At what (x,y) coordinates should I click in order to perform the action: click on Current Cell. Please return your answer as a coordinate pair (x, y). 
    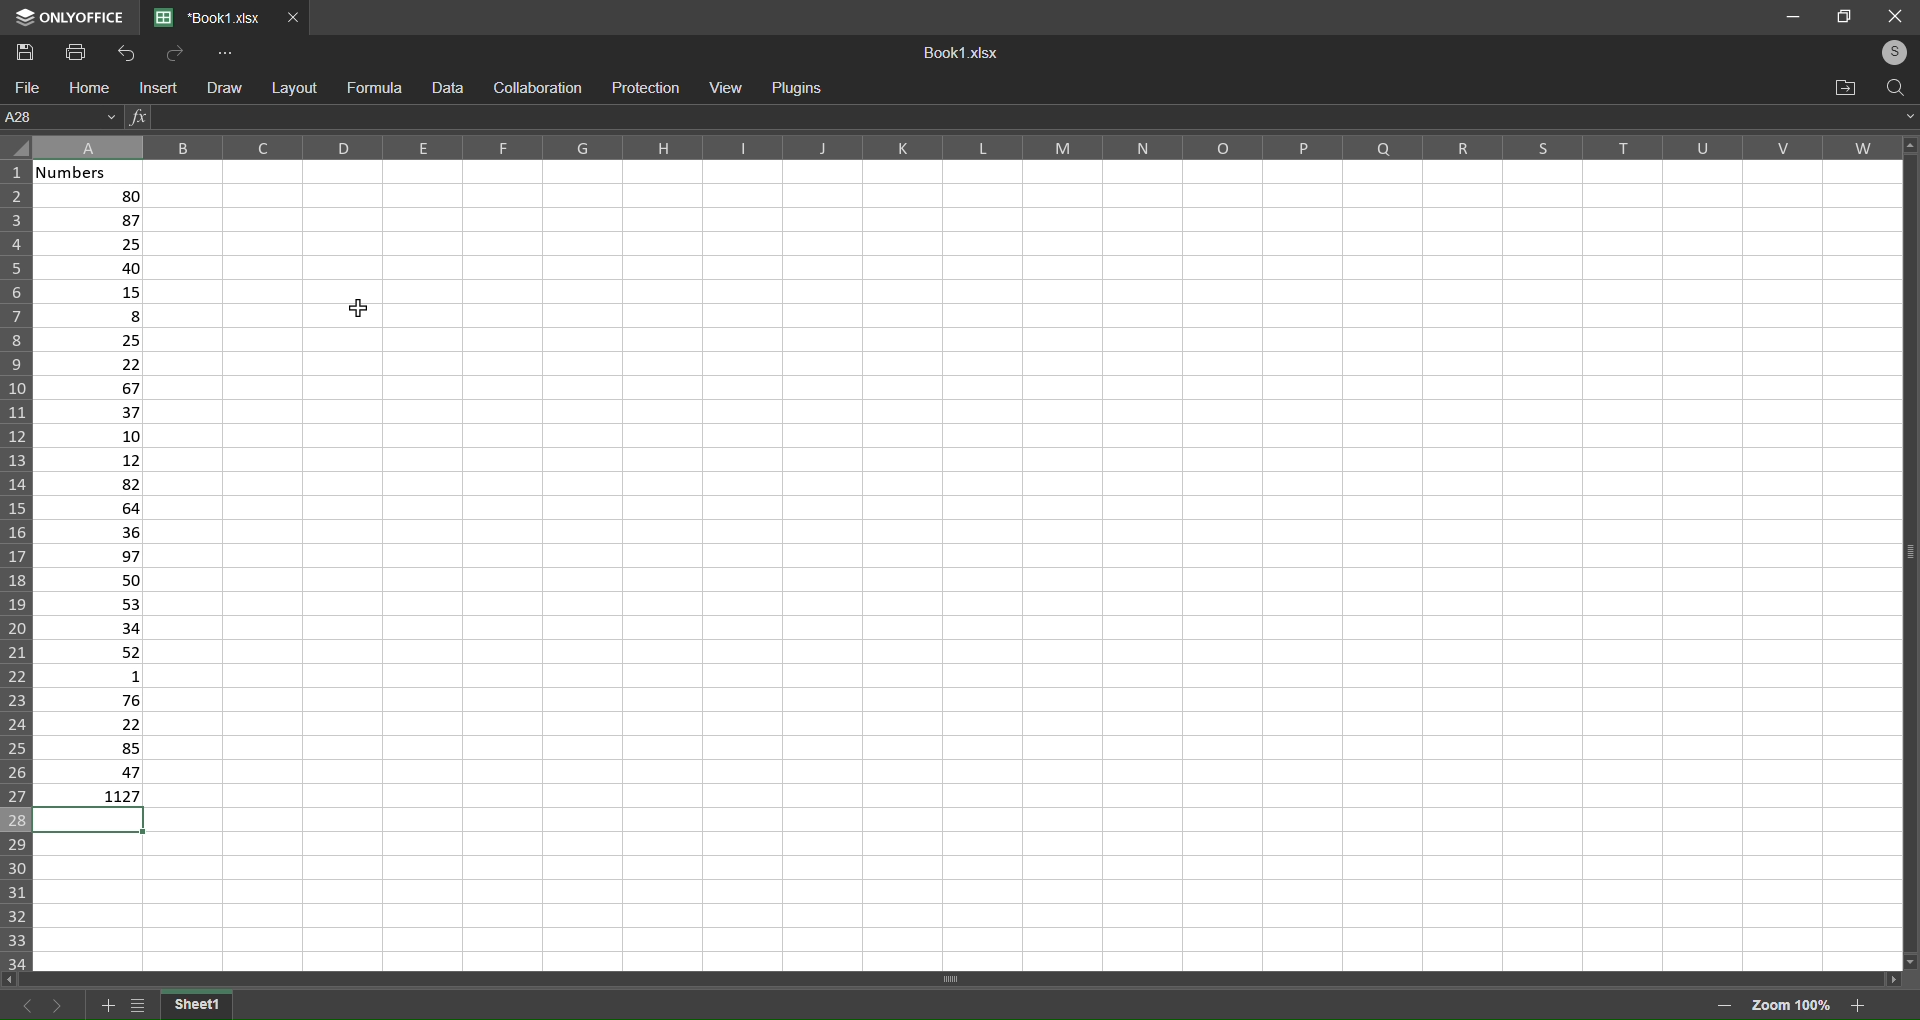
    Looking at the image, I should click on (63, 115).